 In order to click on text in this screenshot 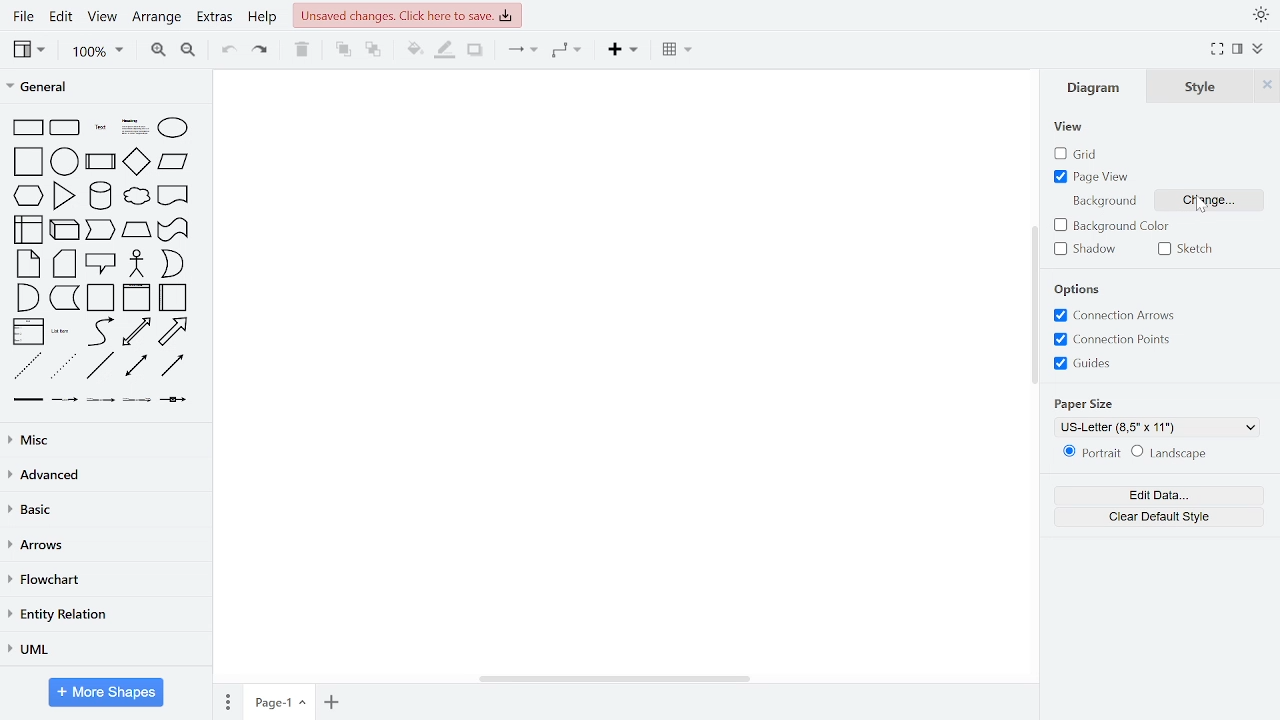, I will do `click(1103, 201)`.